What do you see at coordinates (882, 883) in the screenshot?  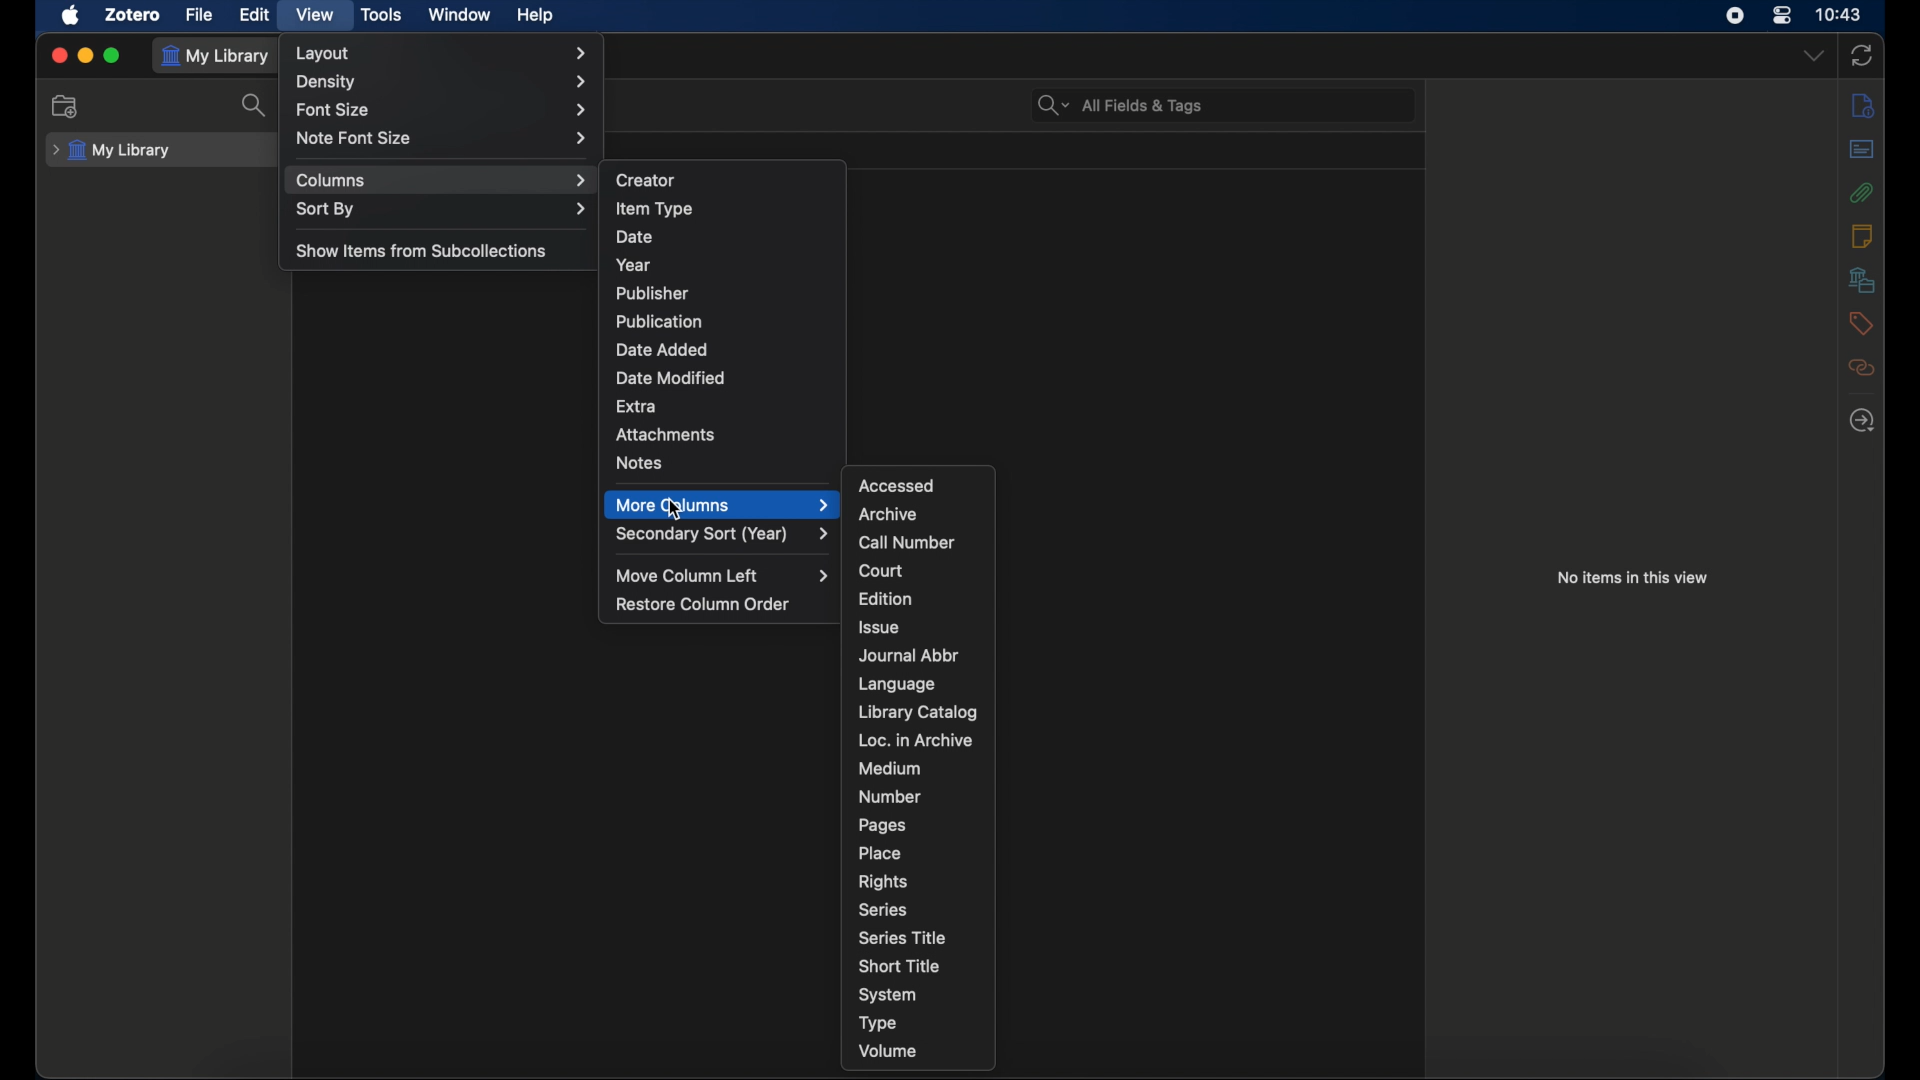 I see `rights` at bounding box center [882, 883].